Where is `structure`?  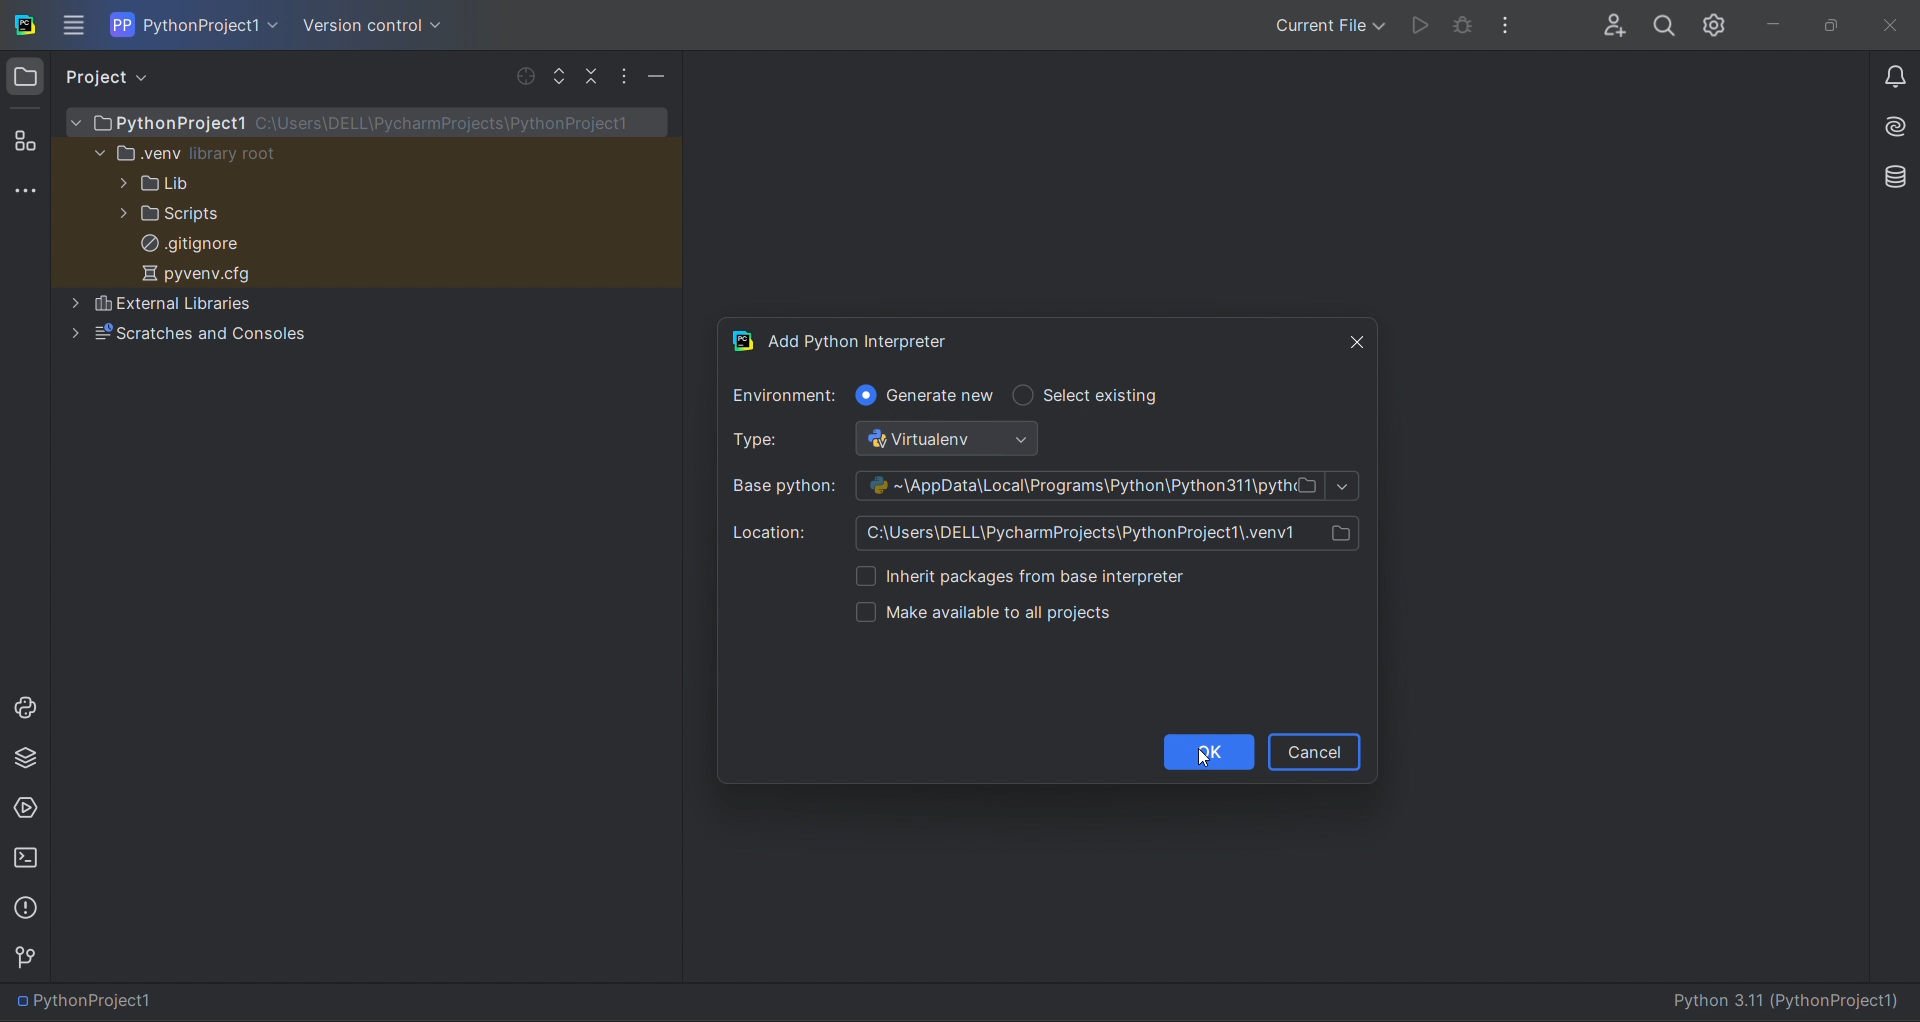 structure is located at coordinates (24, 138).